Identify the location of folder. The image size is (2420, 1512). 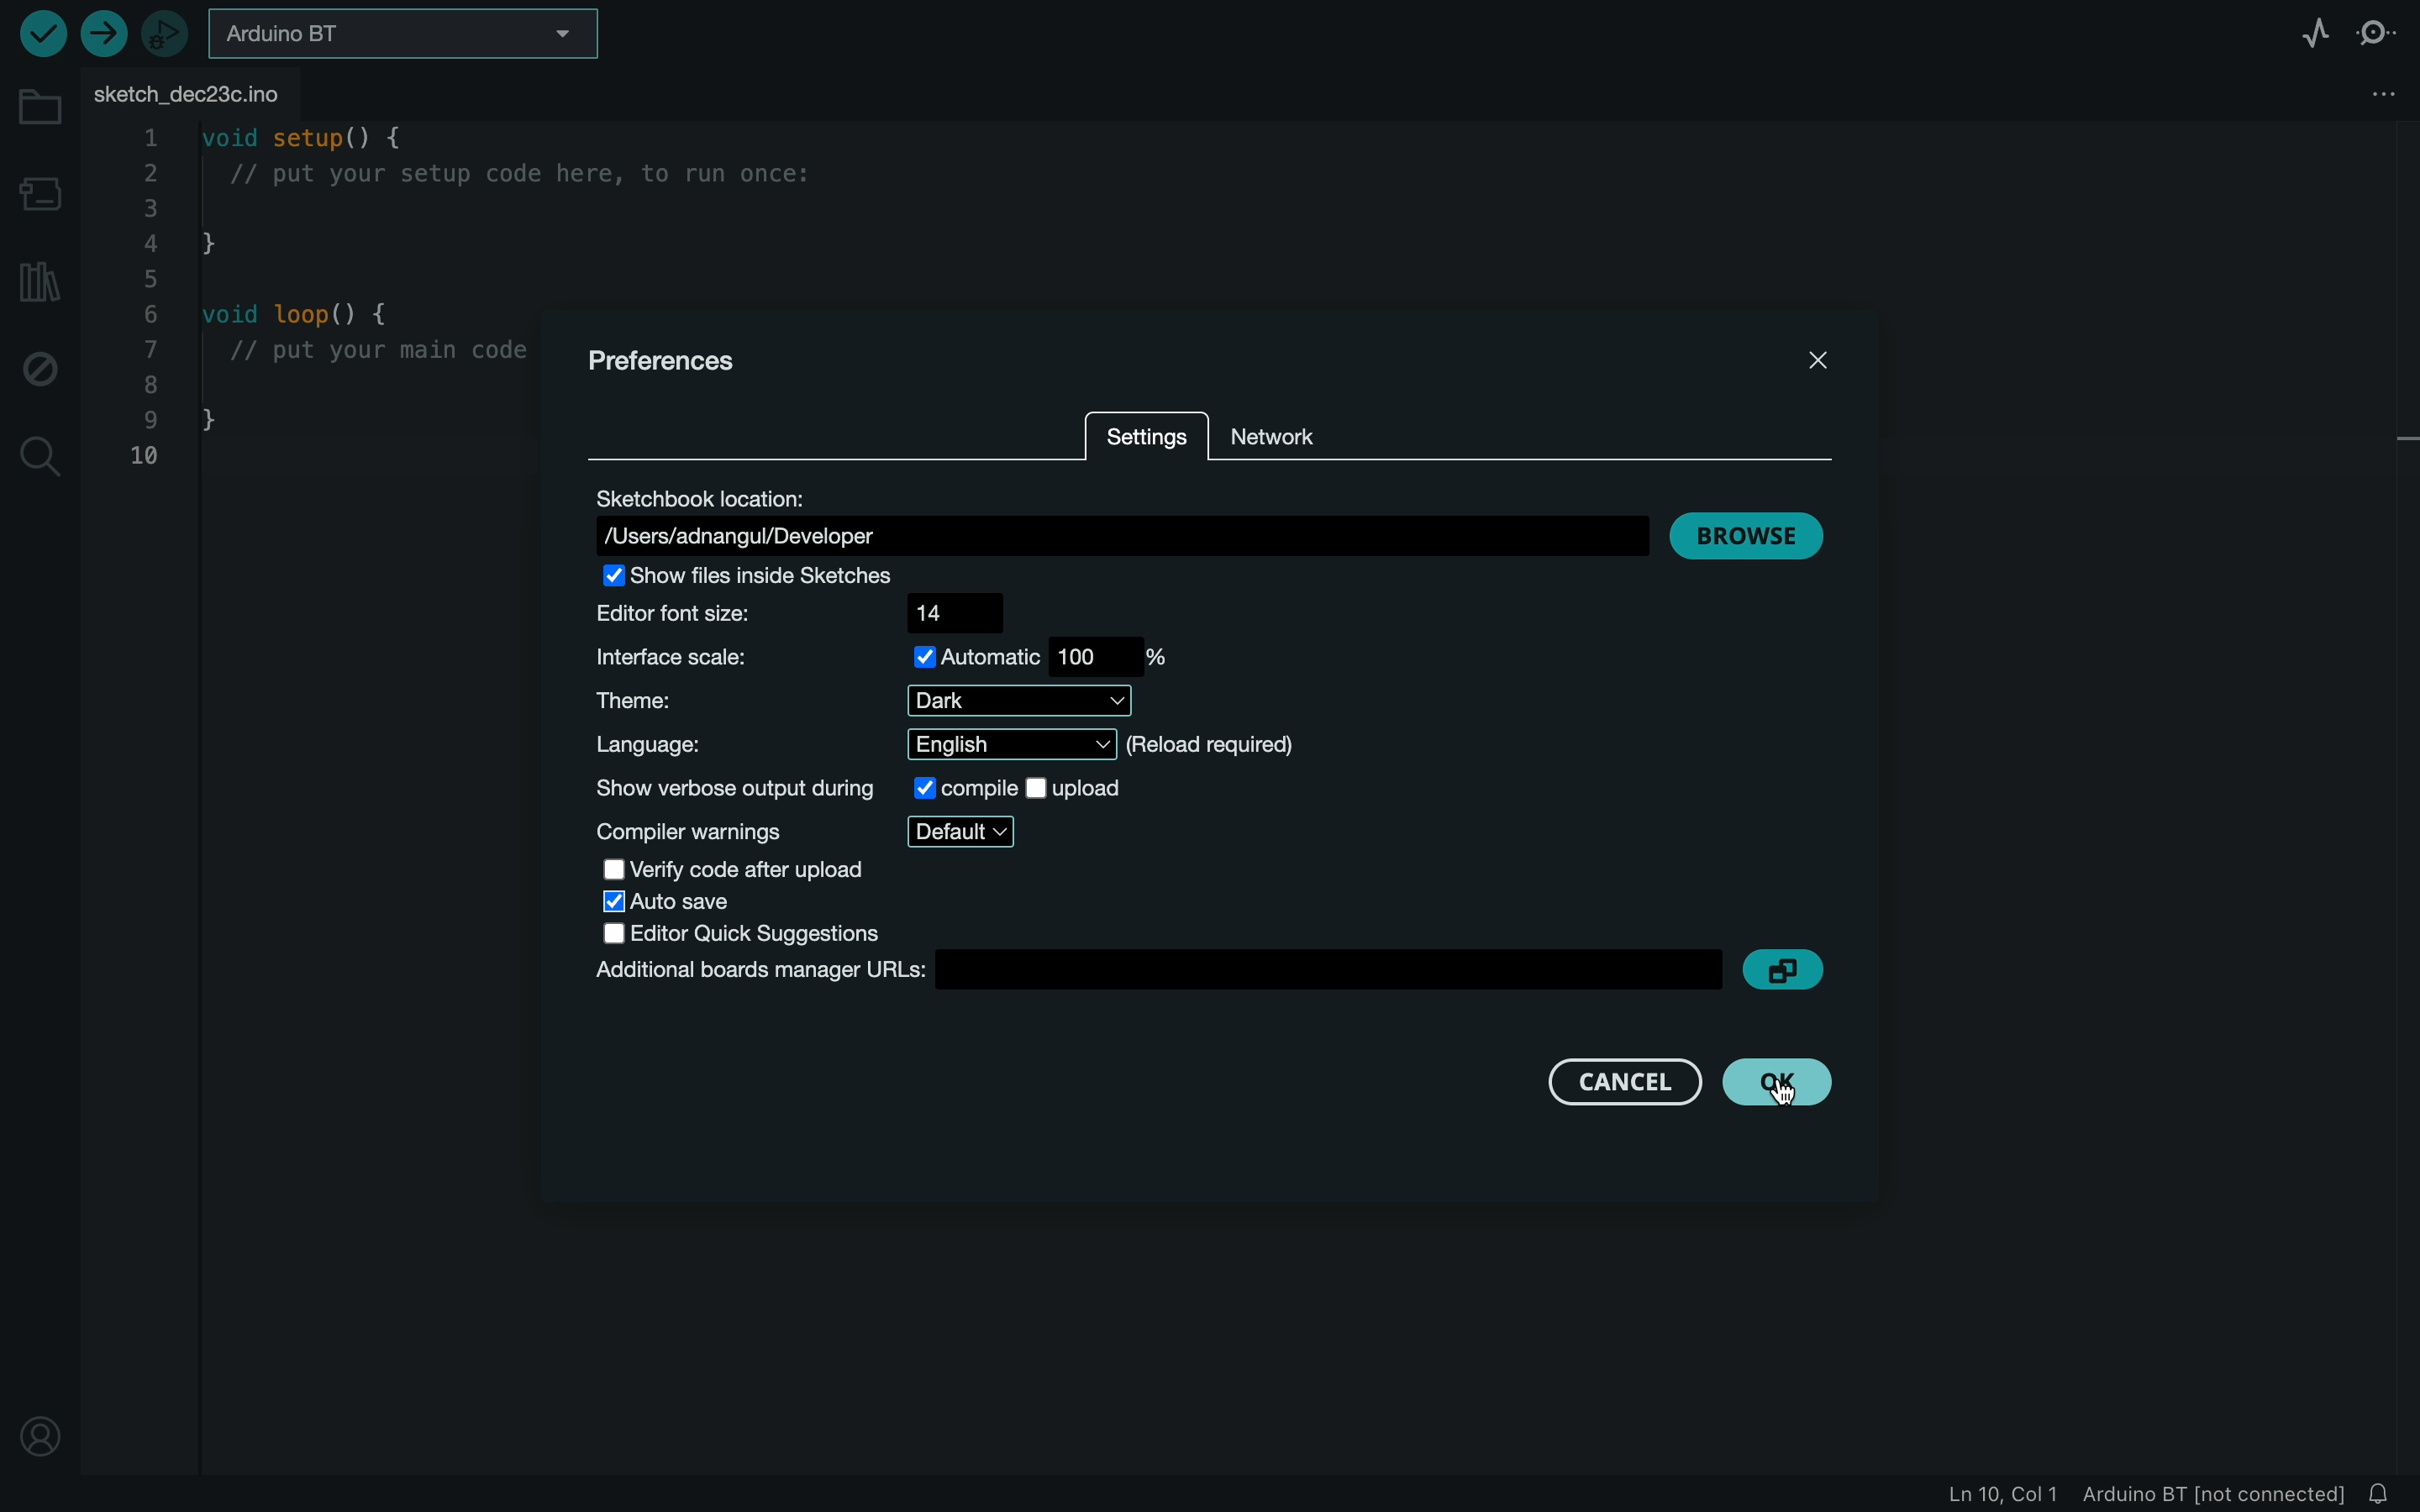
(43, 110).